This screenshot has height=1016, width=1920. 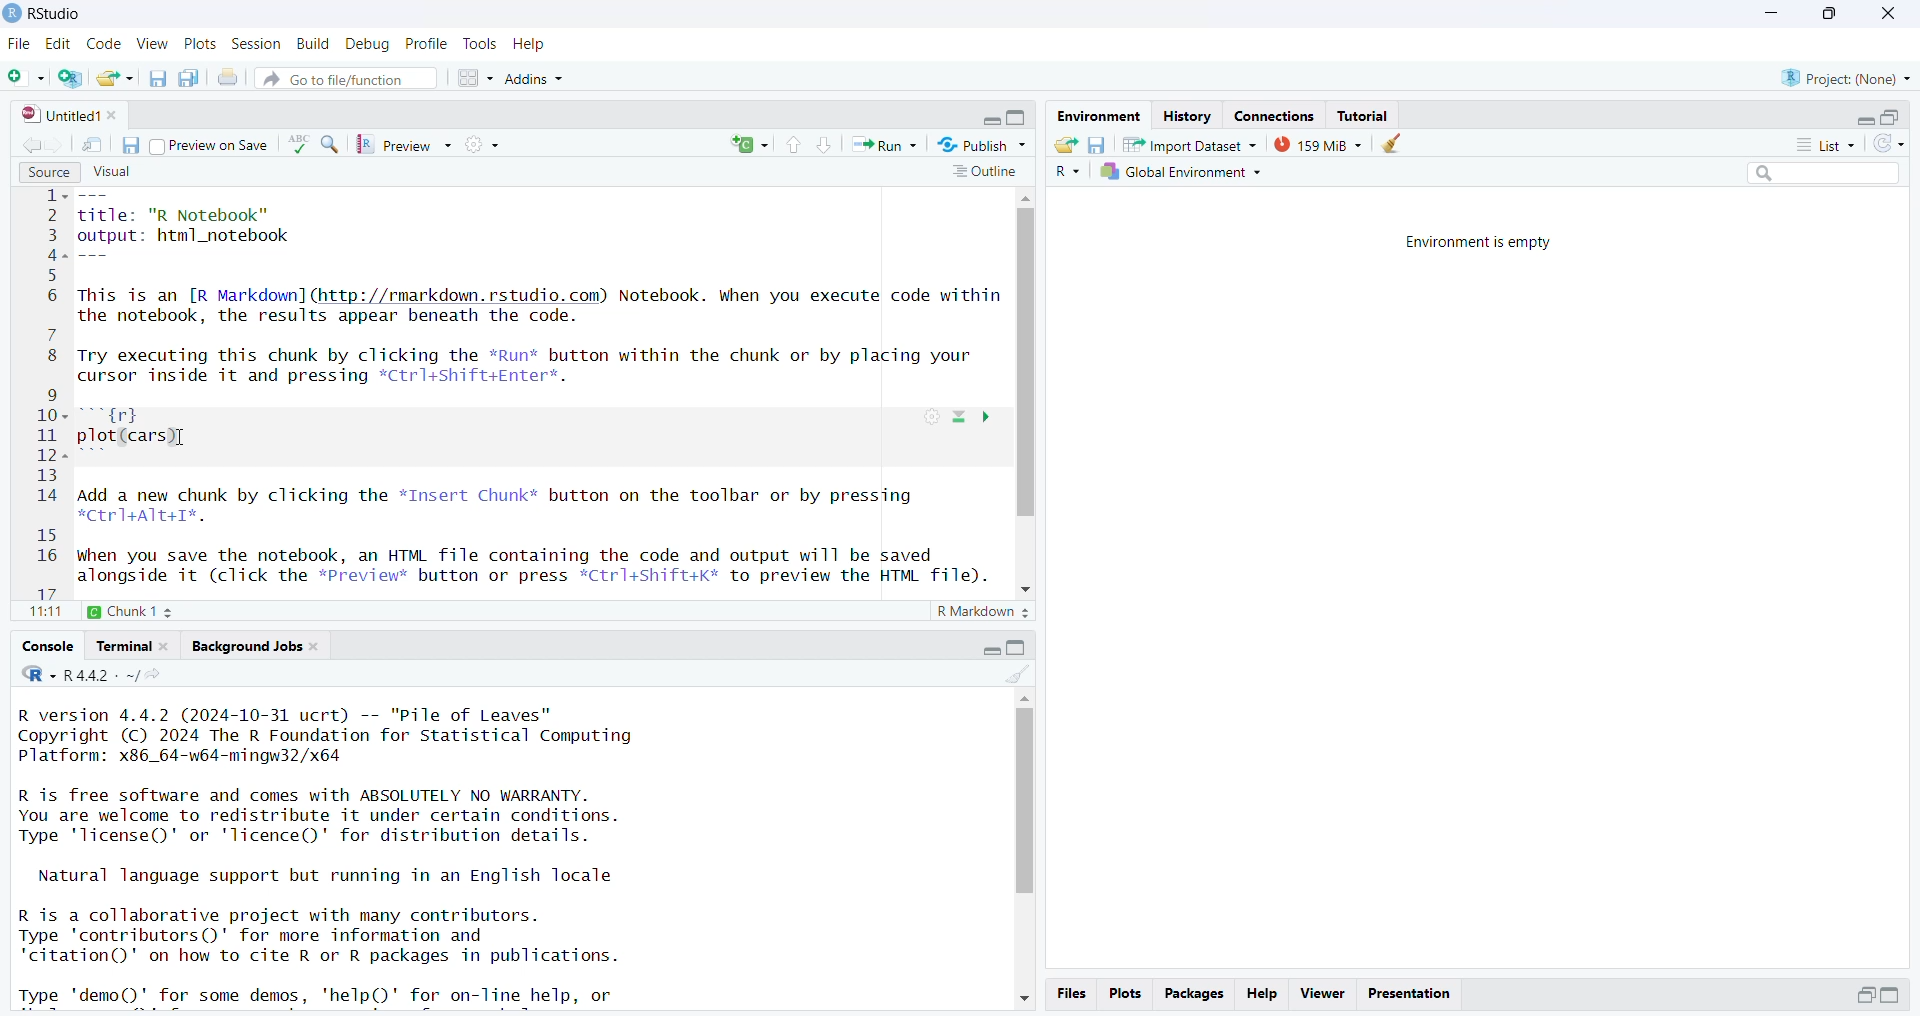 I want to click on collapse, so click(x=1894, y=117).